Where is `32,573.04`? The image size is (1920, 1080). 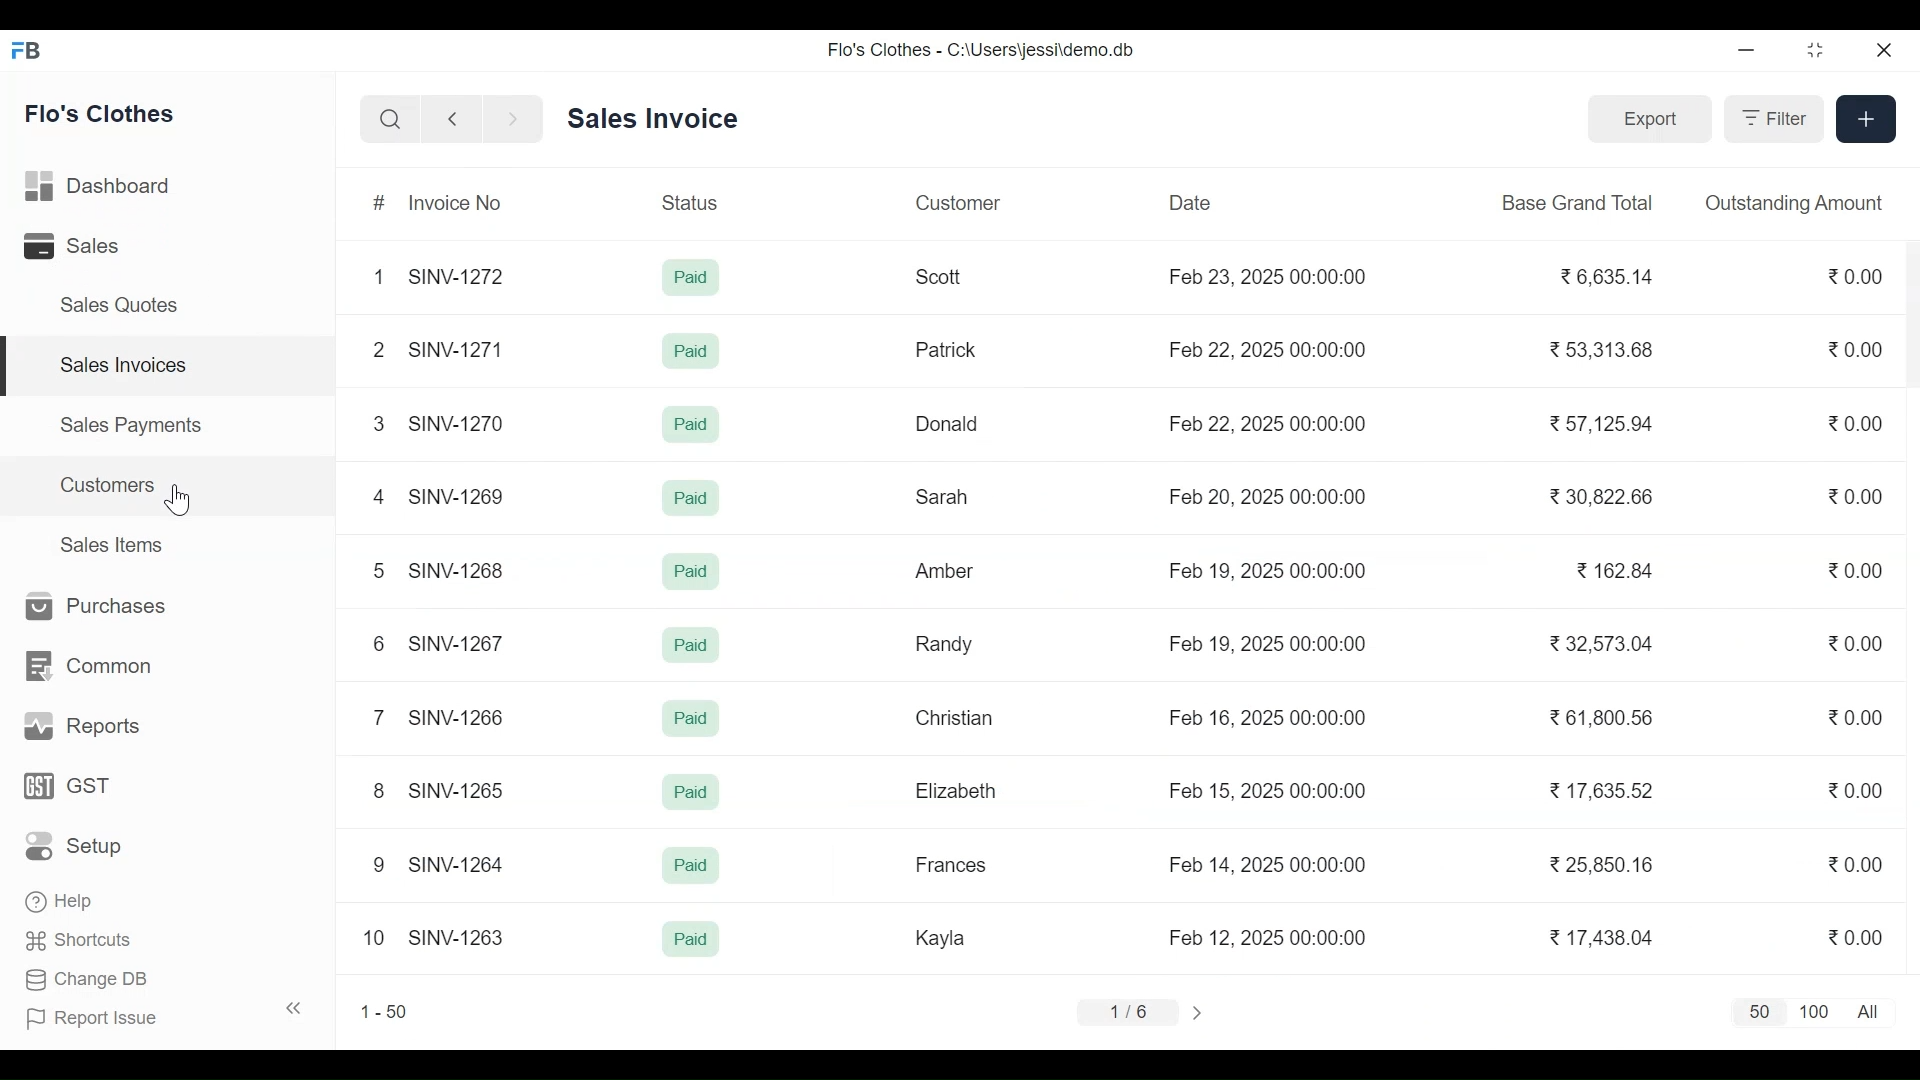
32,573.04 is located at coordinates (1605, 645).